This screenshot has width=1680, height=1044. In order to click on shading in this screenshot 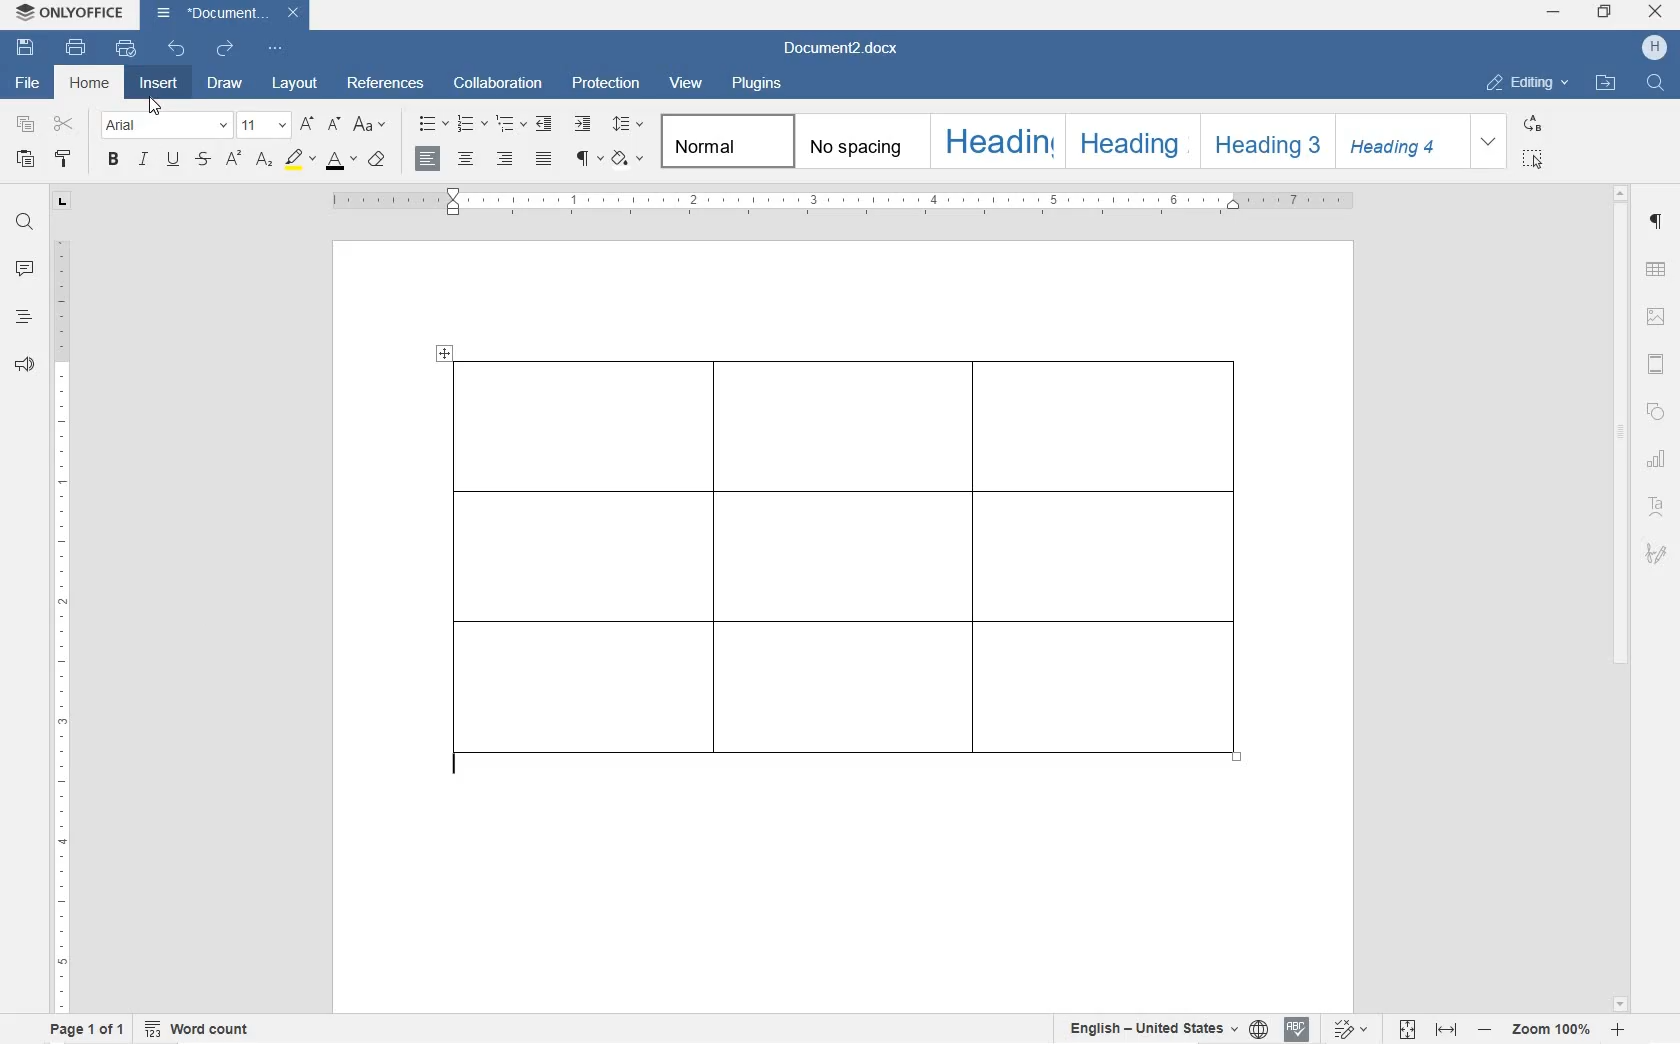, I will do `click(631, 158)`.